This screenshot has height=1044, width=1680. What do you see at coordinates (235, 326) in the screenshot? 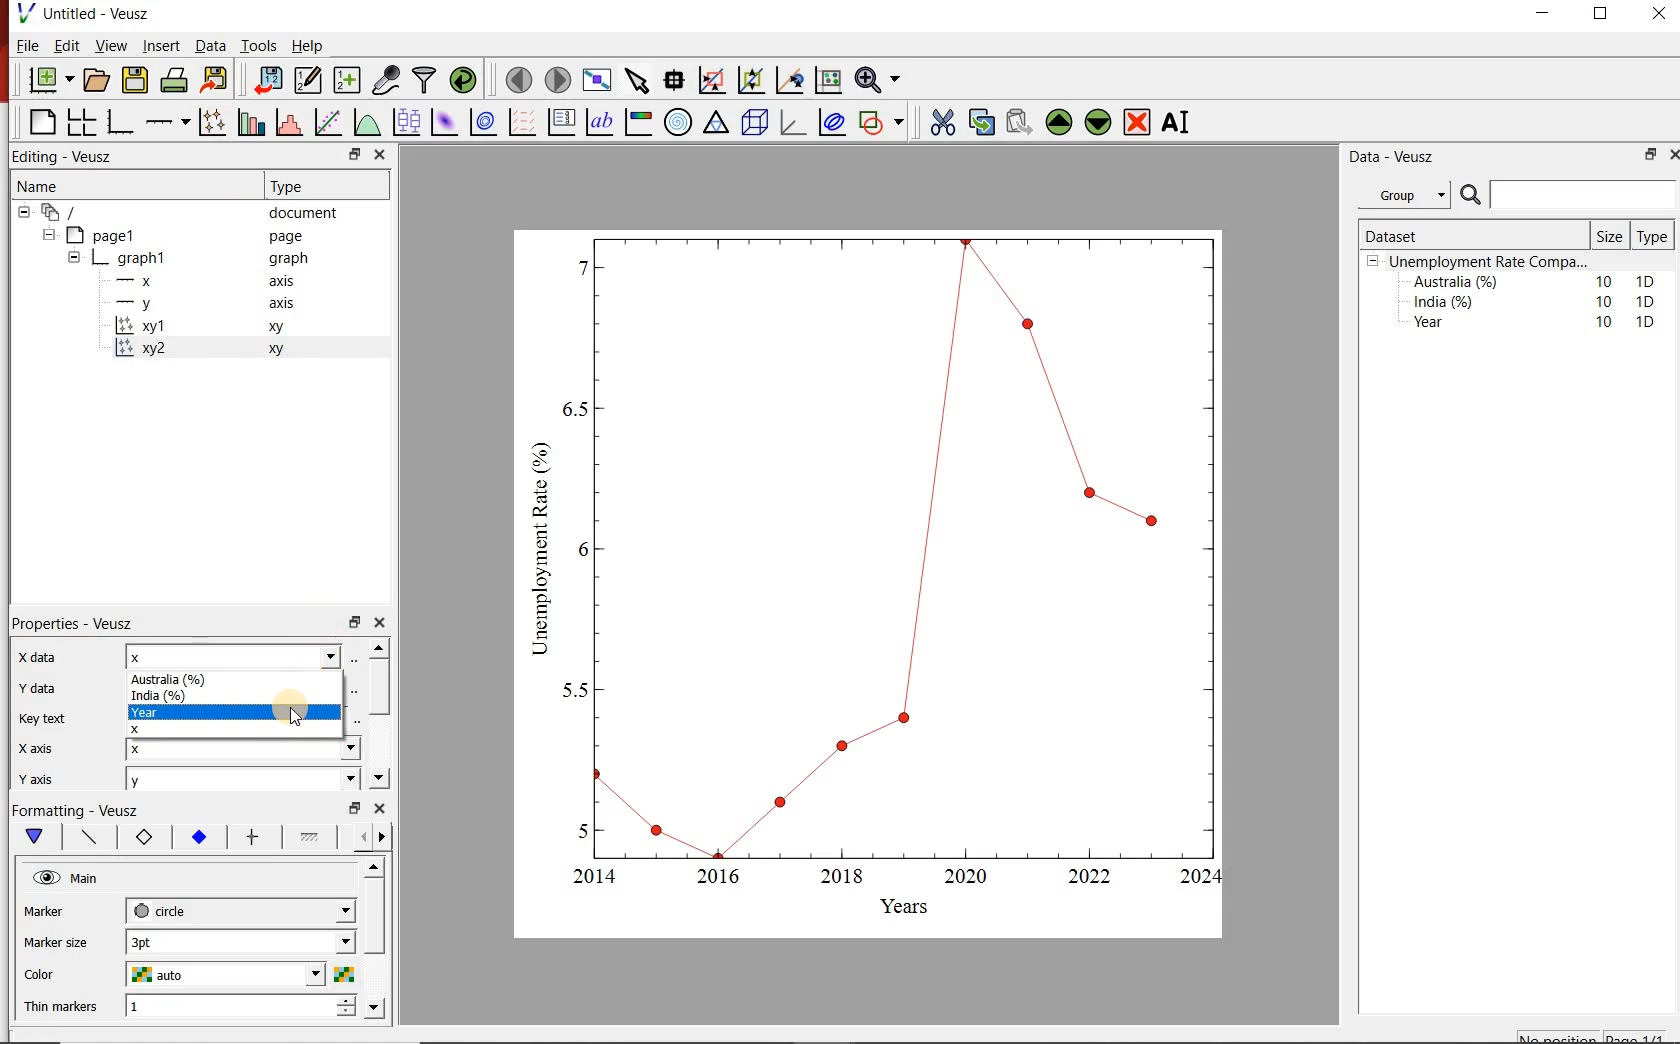
I see `xy 1 xy` at bounding box center [235, 326].